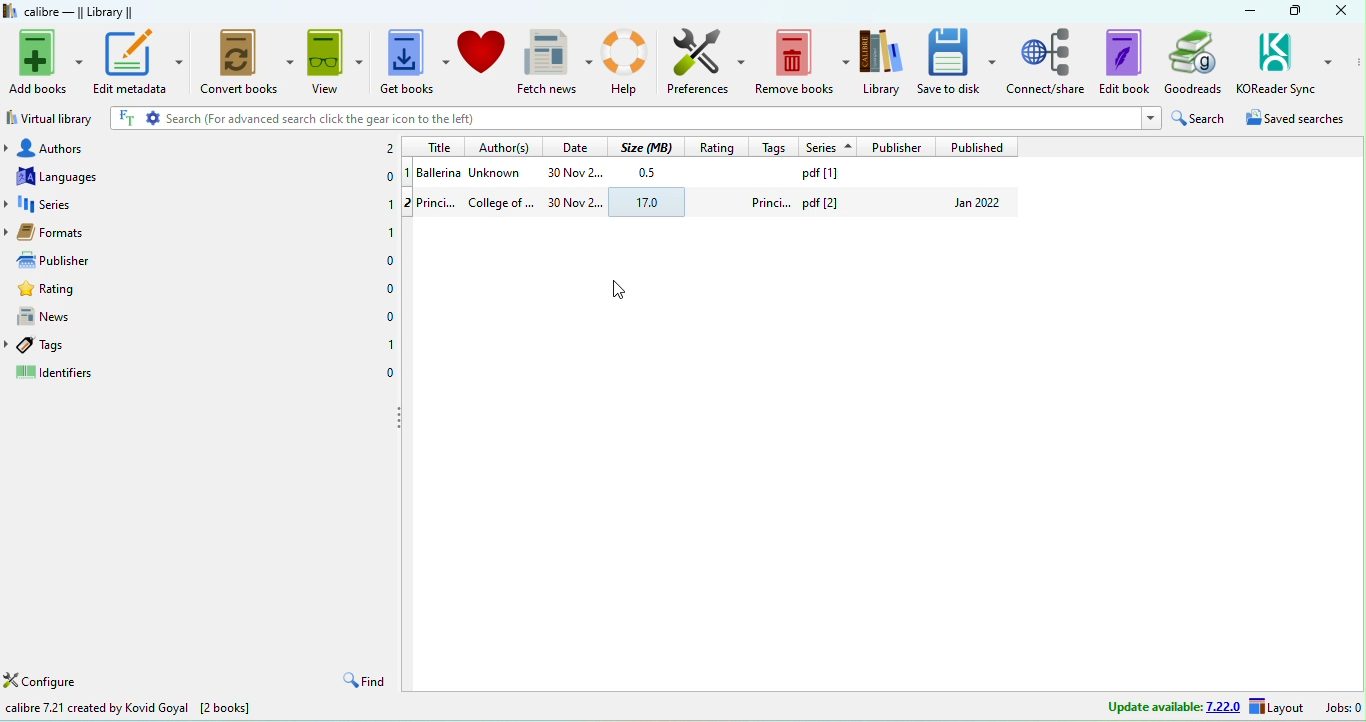 The width and height of the screenshot is (1366, 722). I want to click on size, so click(648, 147).